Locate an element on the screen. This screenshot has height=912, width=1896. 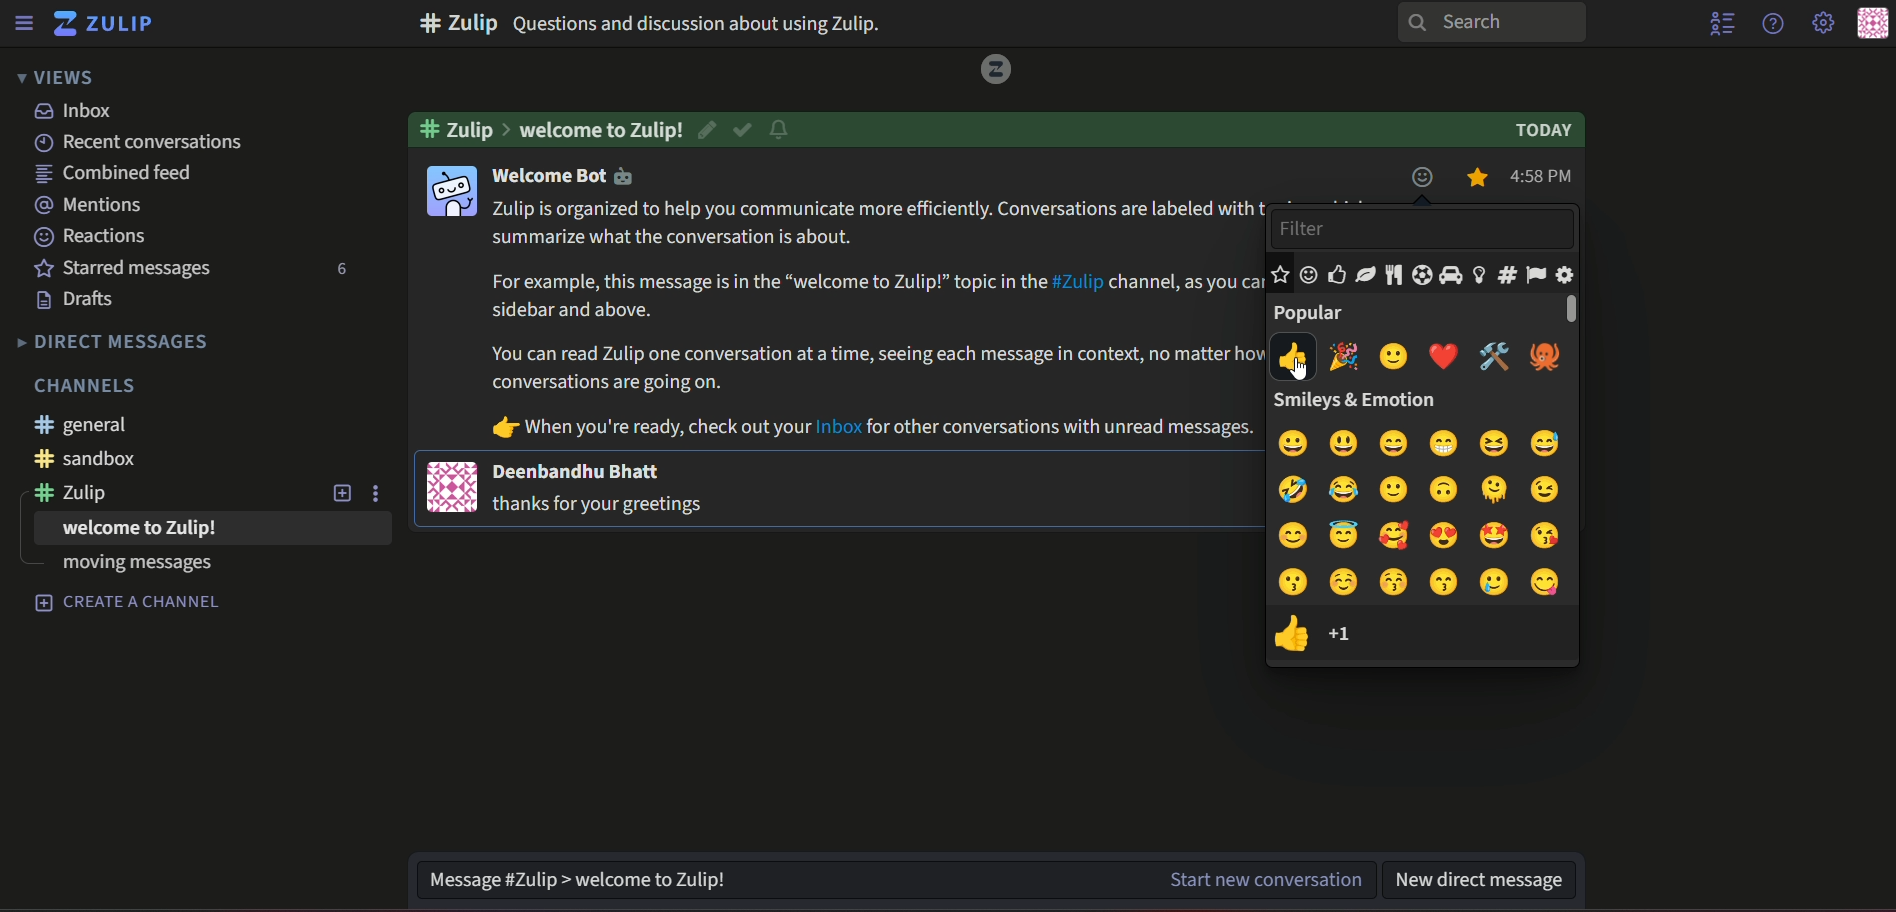
emojis is located at coordinates (1423, 176).